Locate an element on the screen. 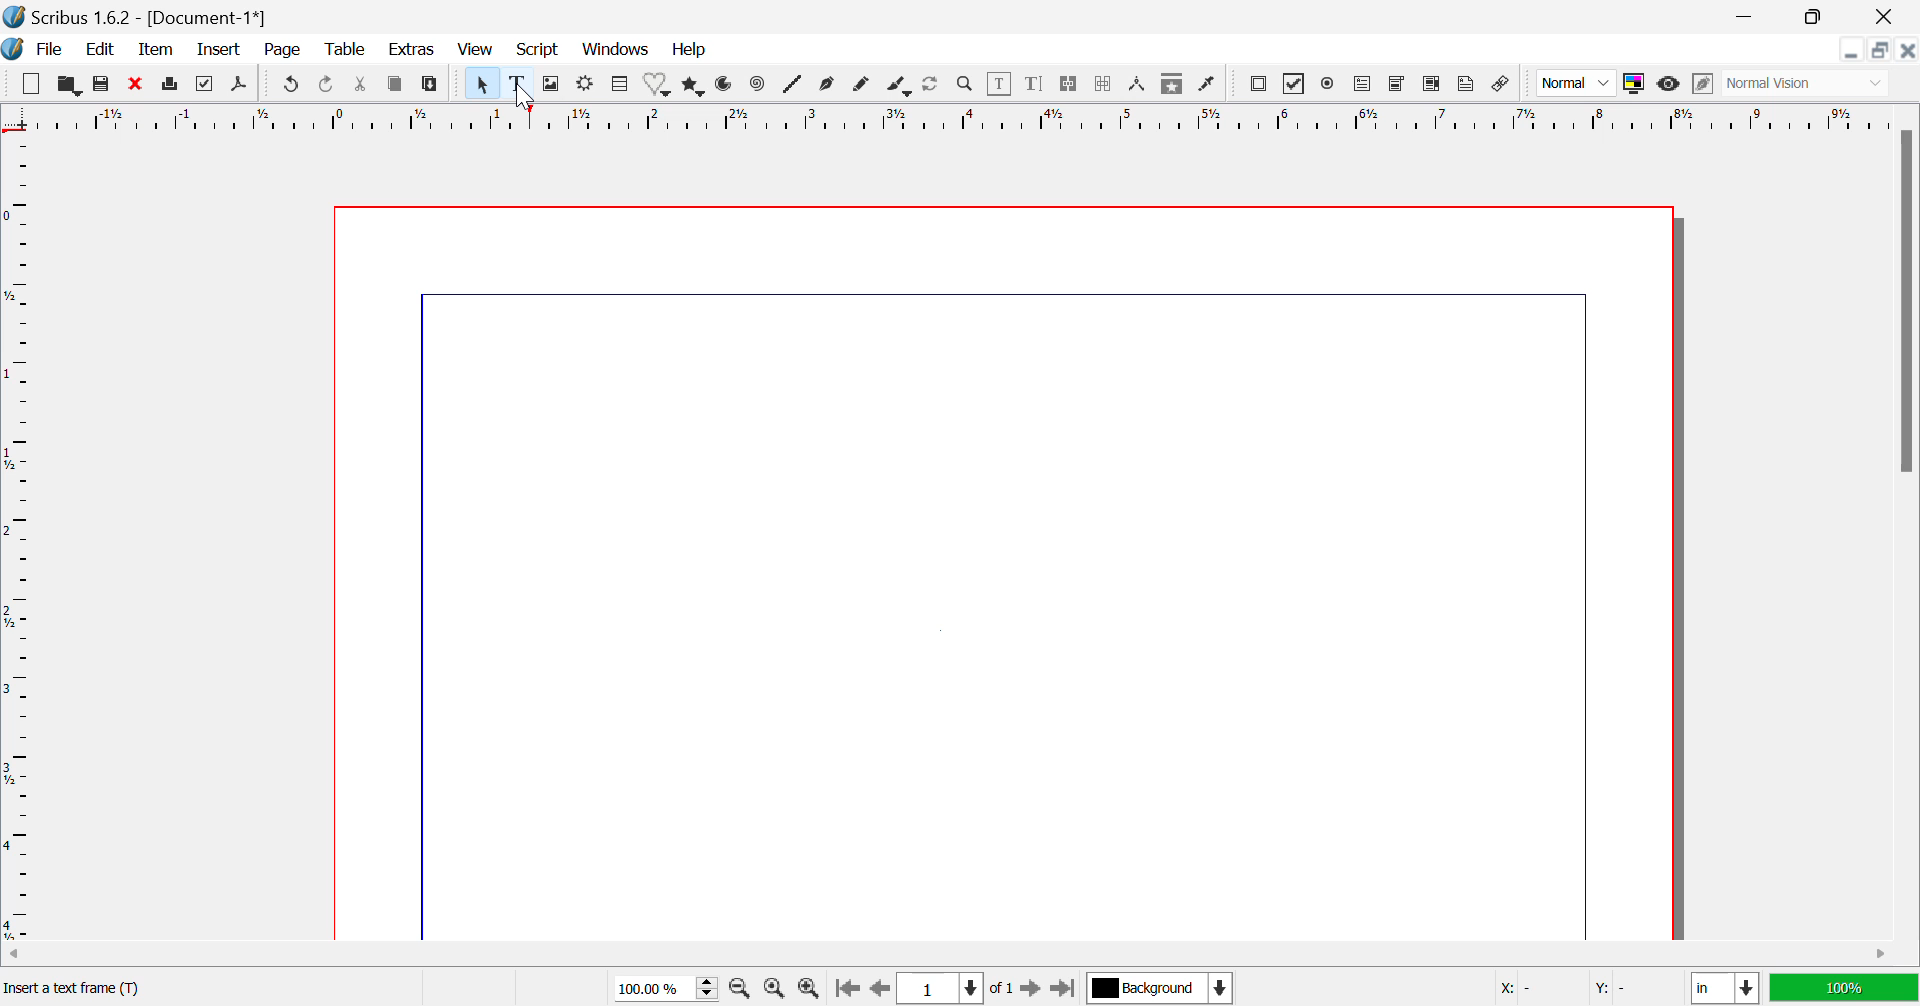  X: - is located at coordinates (1529, 987).